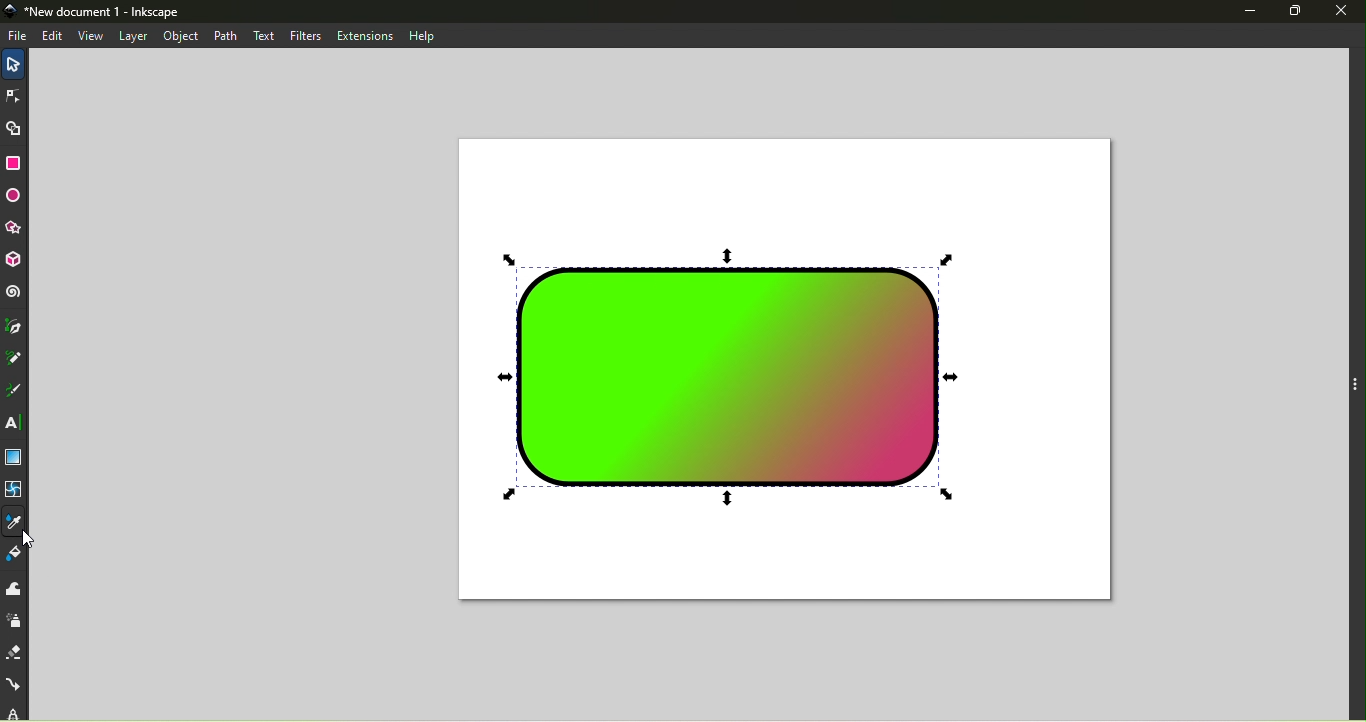 The height and width of the screenshot is (722, 1366). Describe the element at coordinates (17, 261) in the screenshot. I see `3D box tool` at that location.